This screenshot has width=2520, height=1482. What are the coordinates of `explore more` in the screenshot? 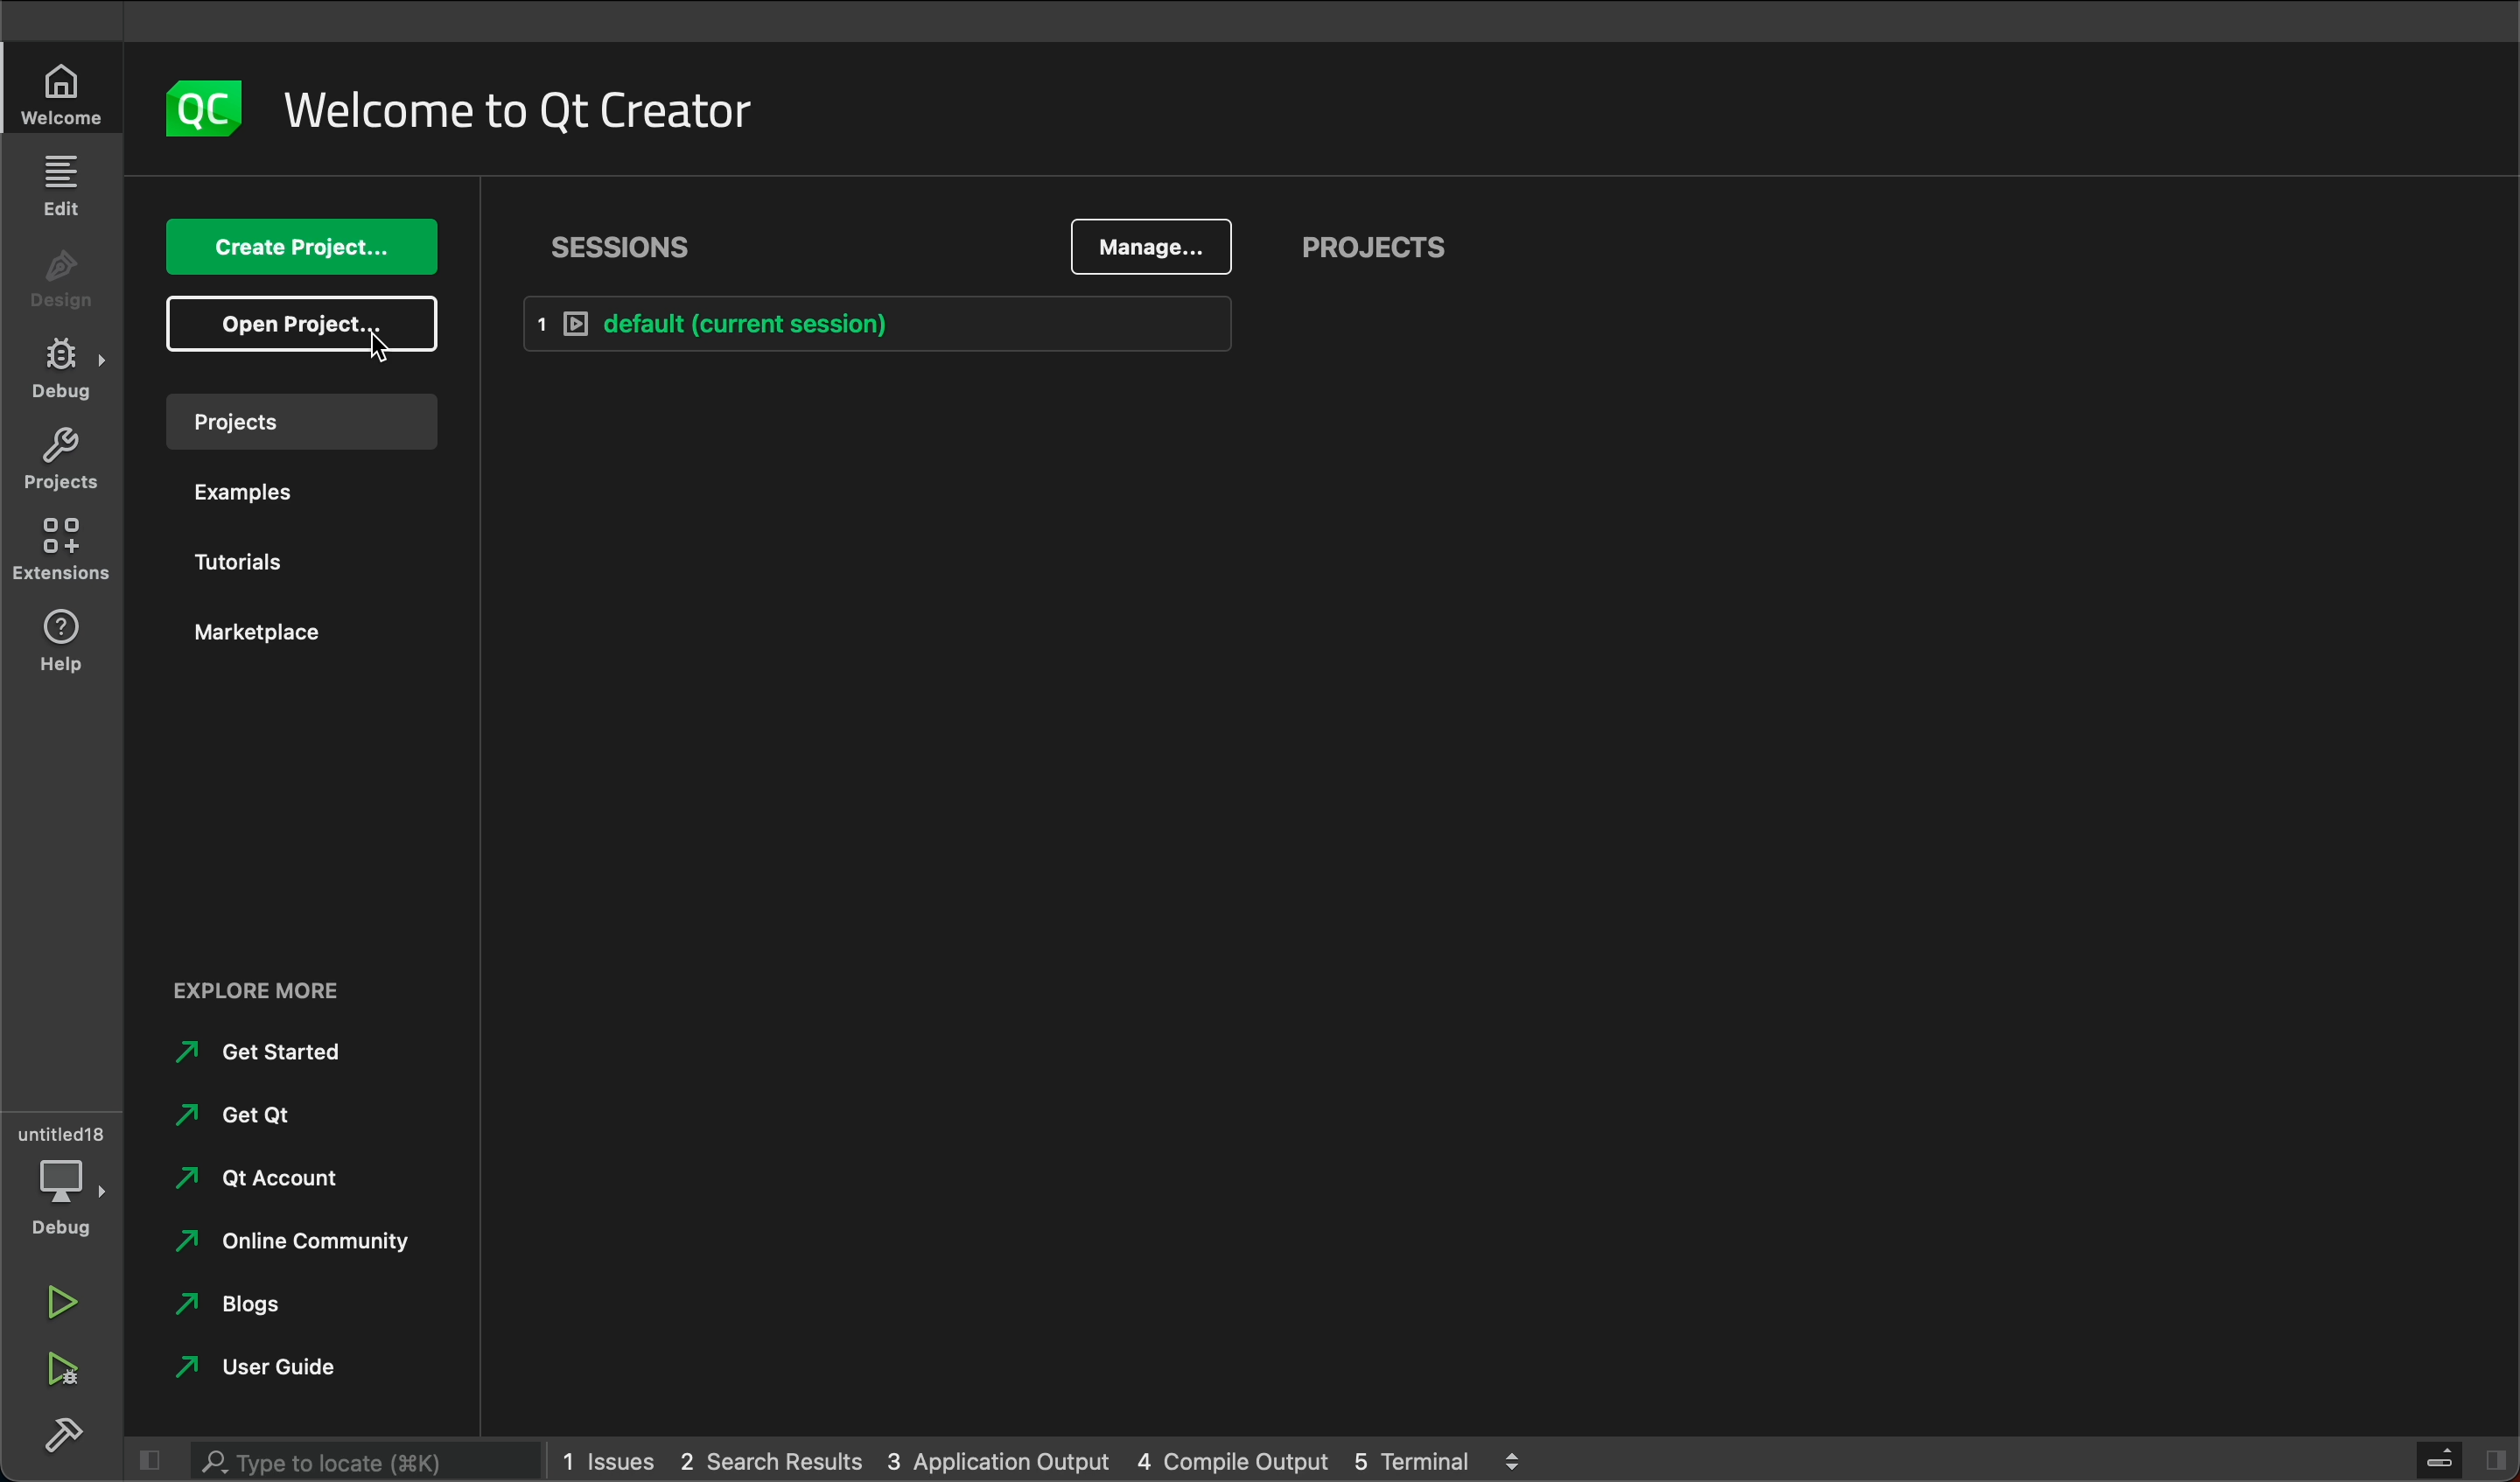 It's located at (293, 986).